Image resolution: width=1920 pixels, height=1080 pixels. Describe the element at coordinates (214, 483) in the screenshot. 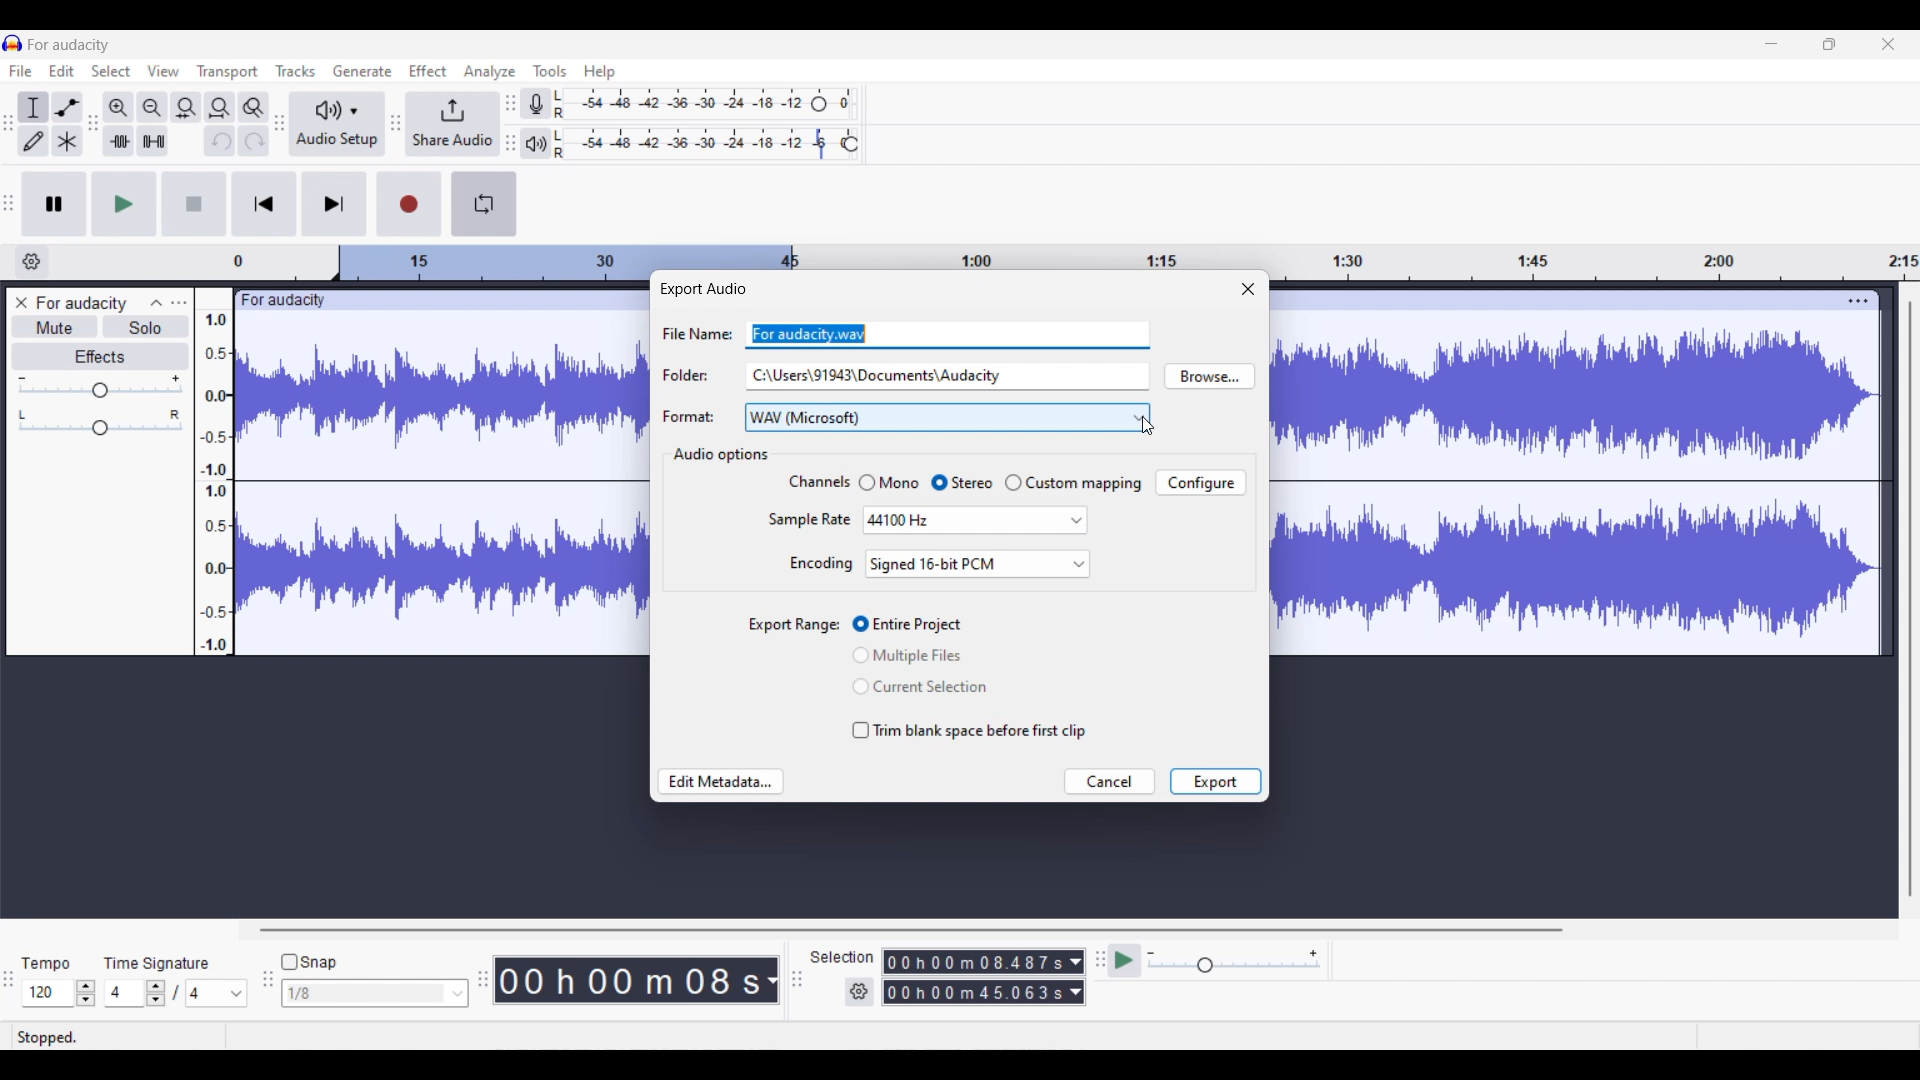

I see `Scale to measure intensty if sound` at that location.